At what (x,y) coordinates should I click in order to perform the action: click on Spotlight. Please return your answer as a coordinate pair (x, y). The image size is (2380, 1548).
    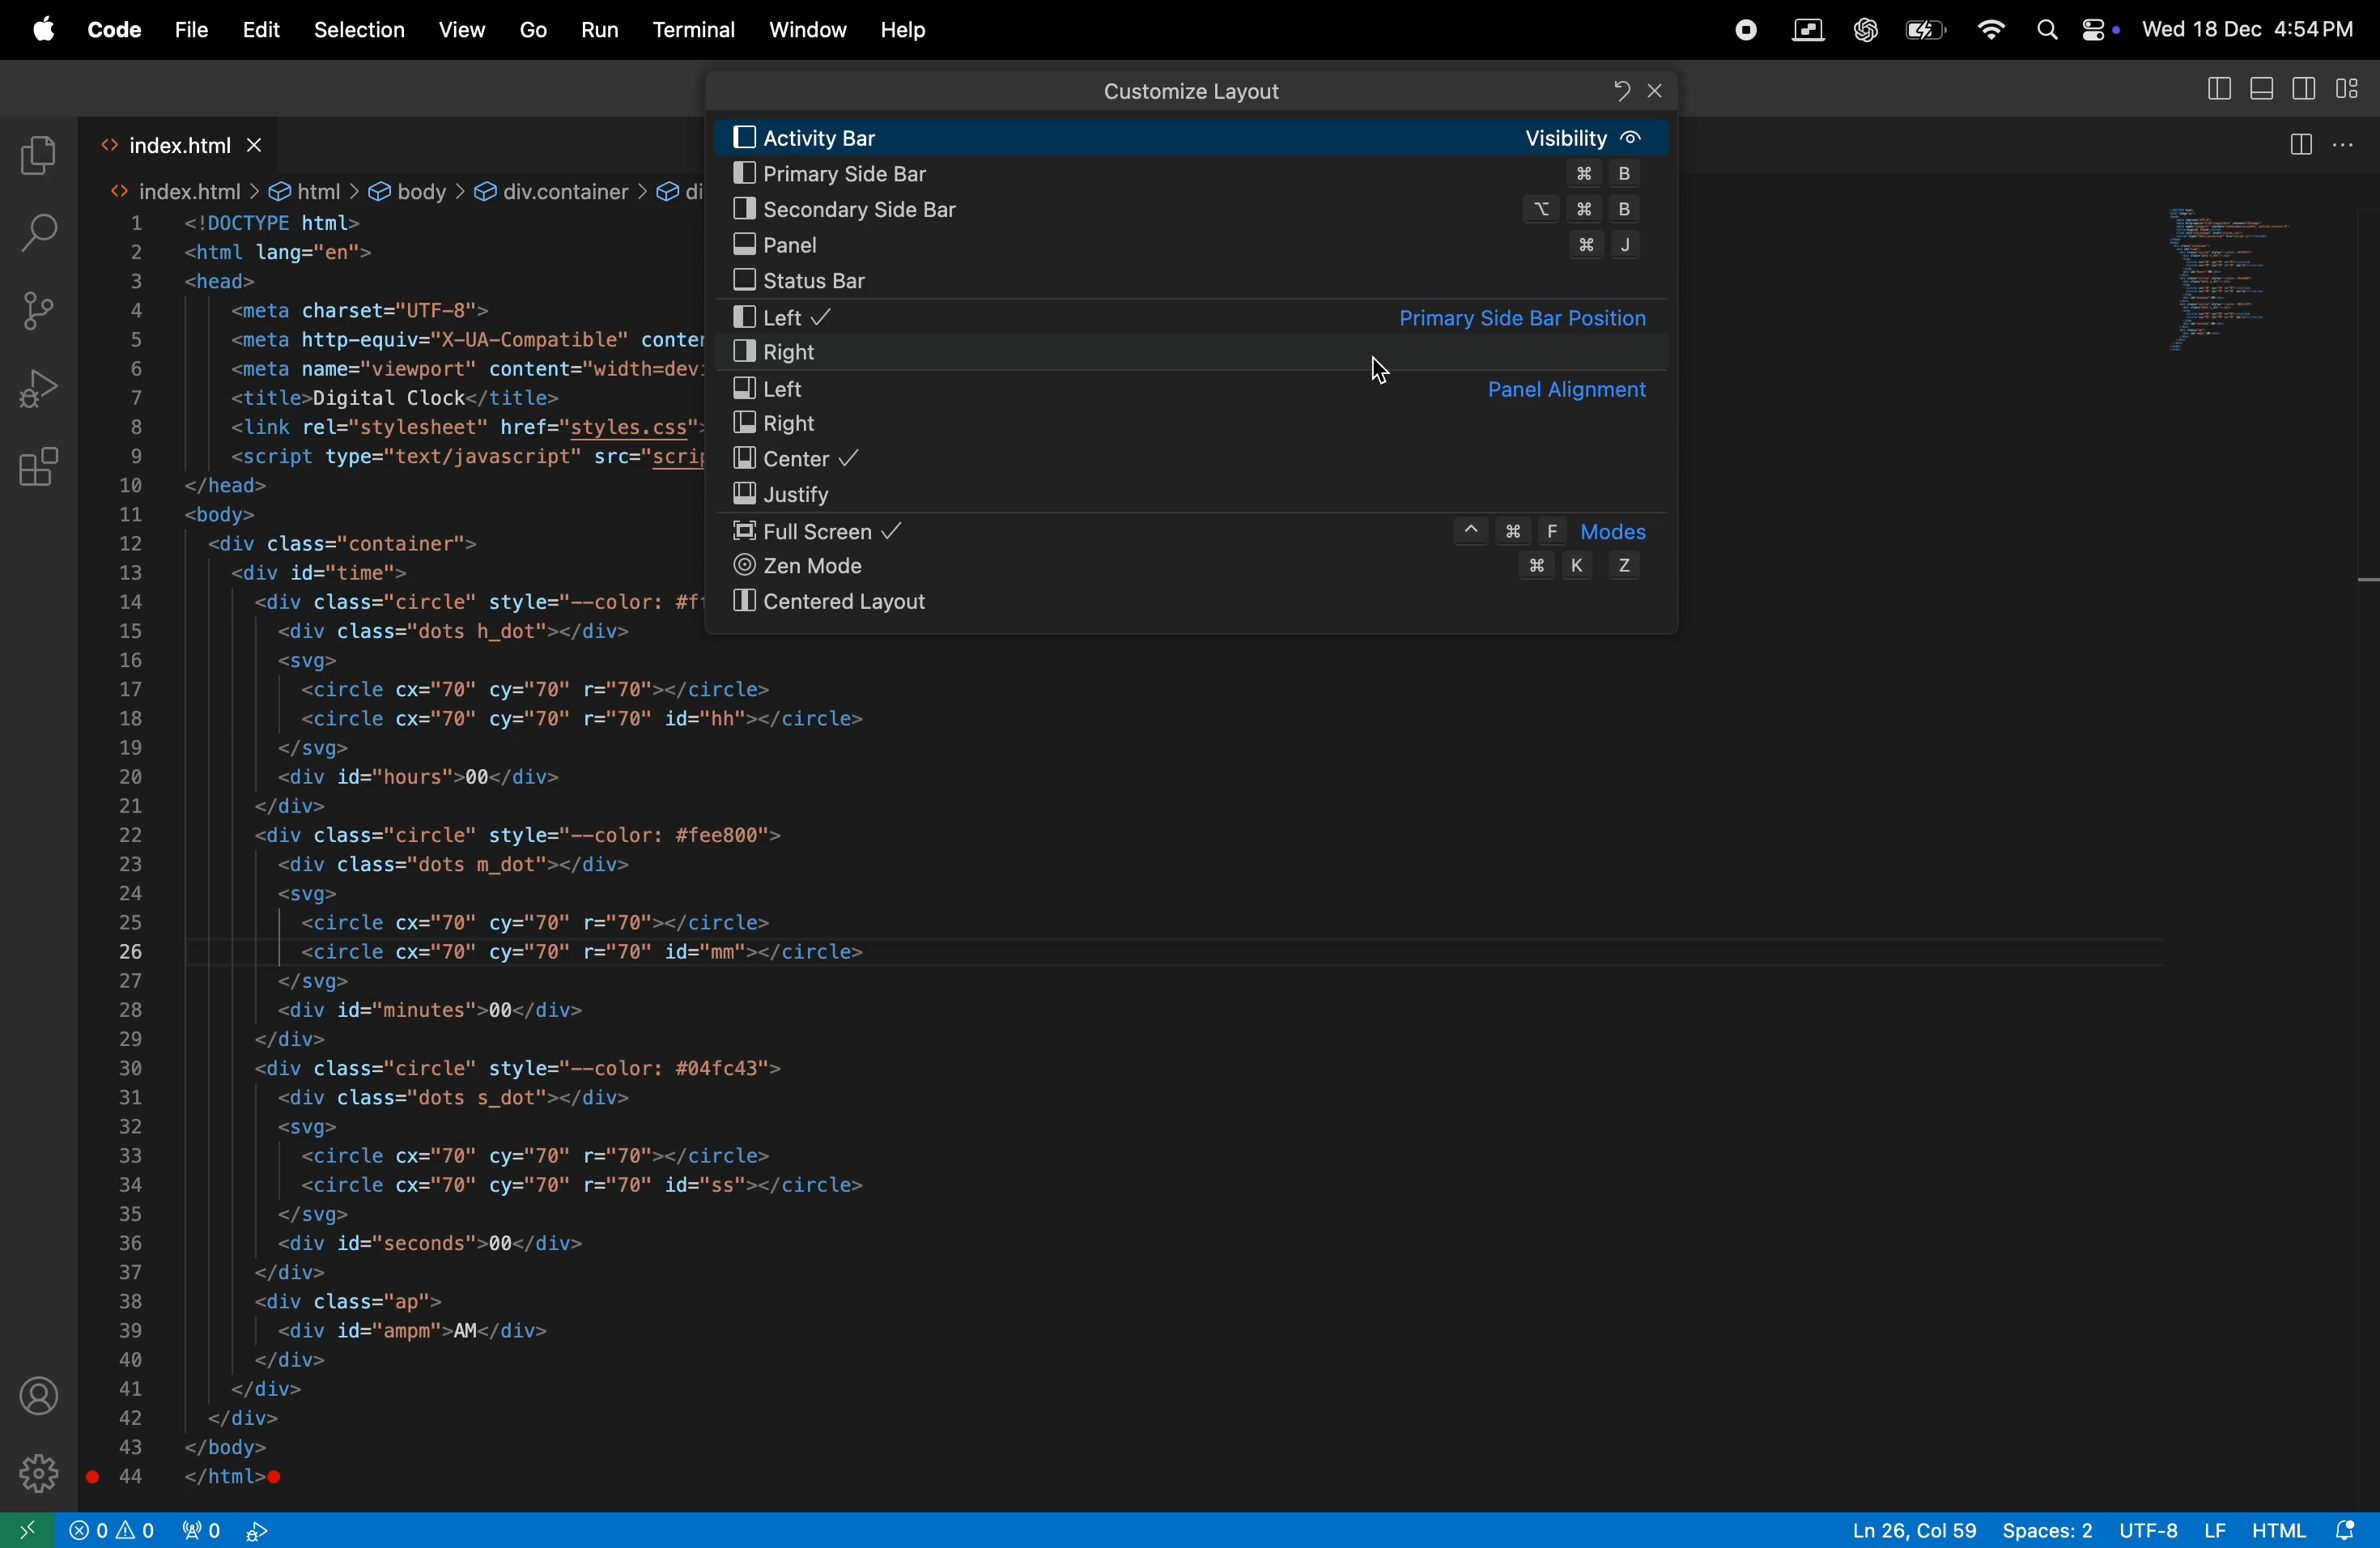
    Looking at the image, I should click on (2038, 32).